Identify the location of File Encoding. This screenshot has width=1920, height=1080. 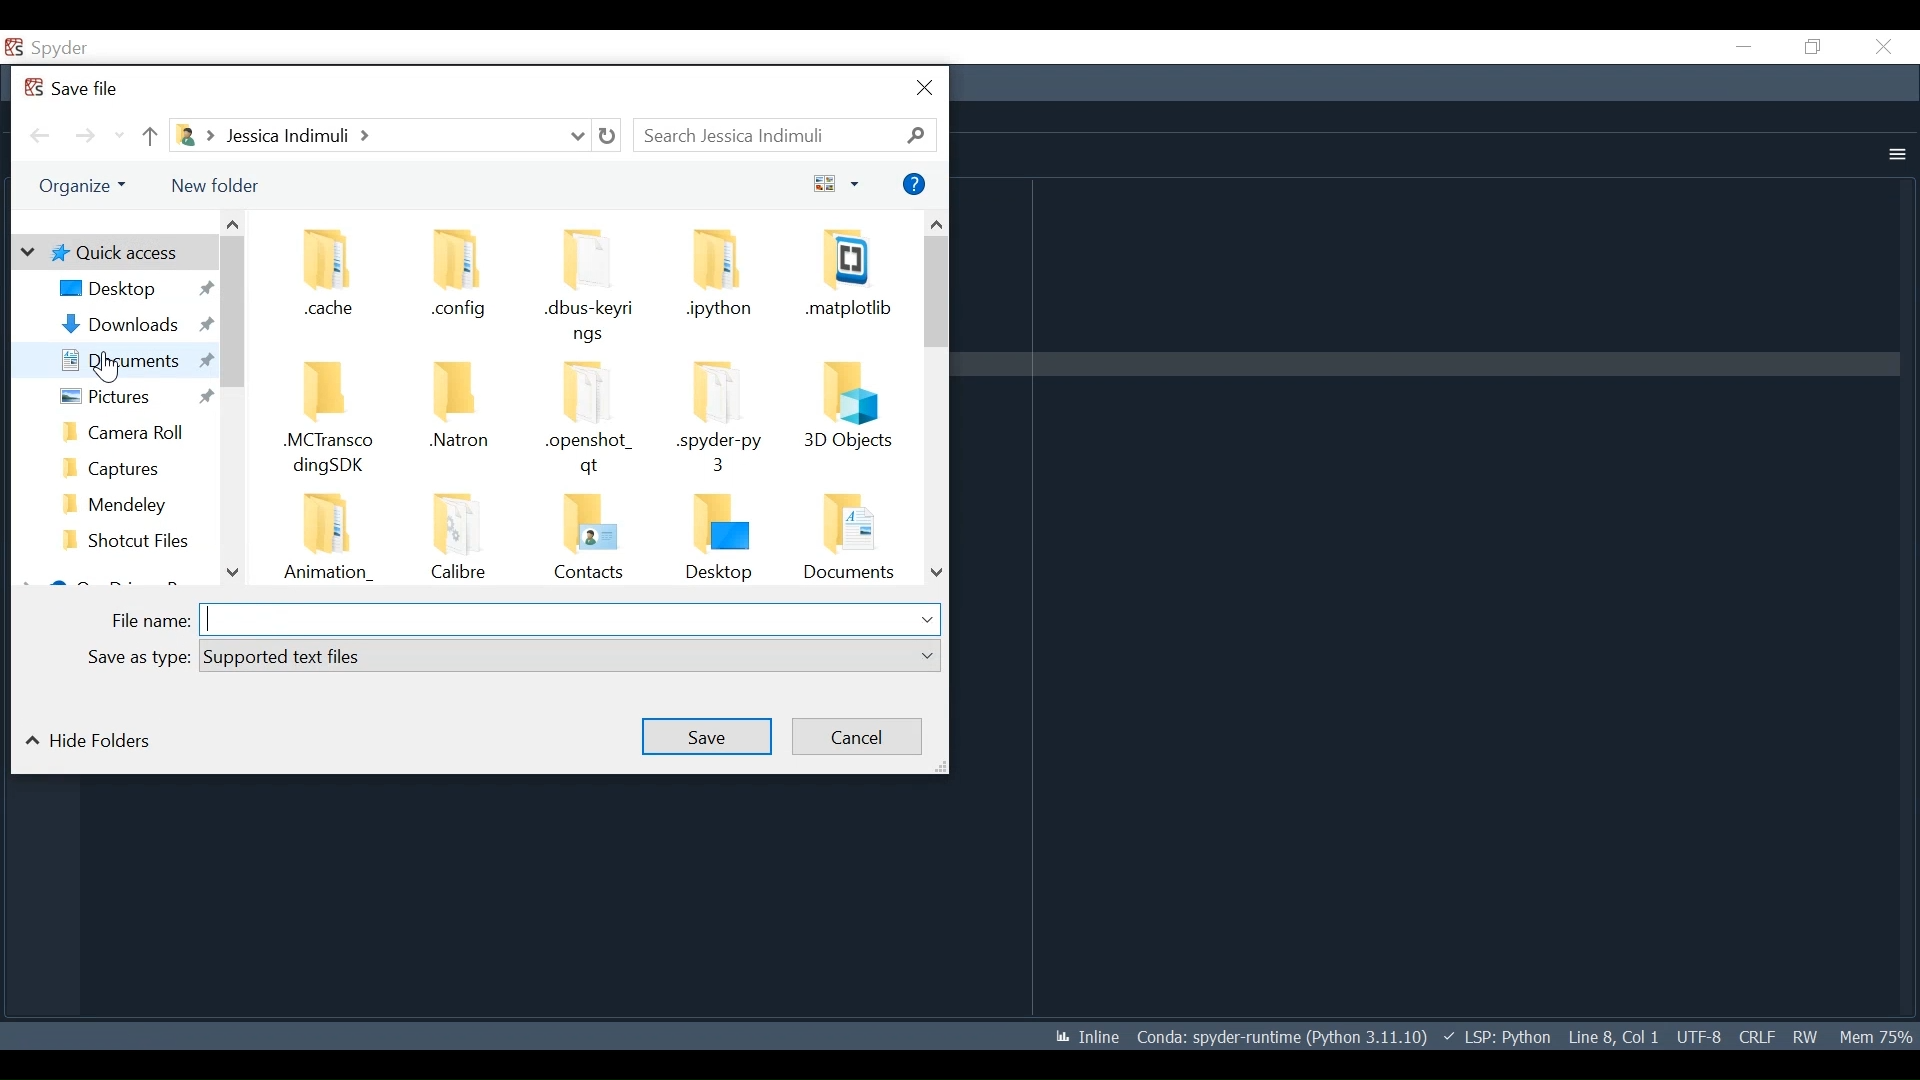
(1700, 1037).